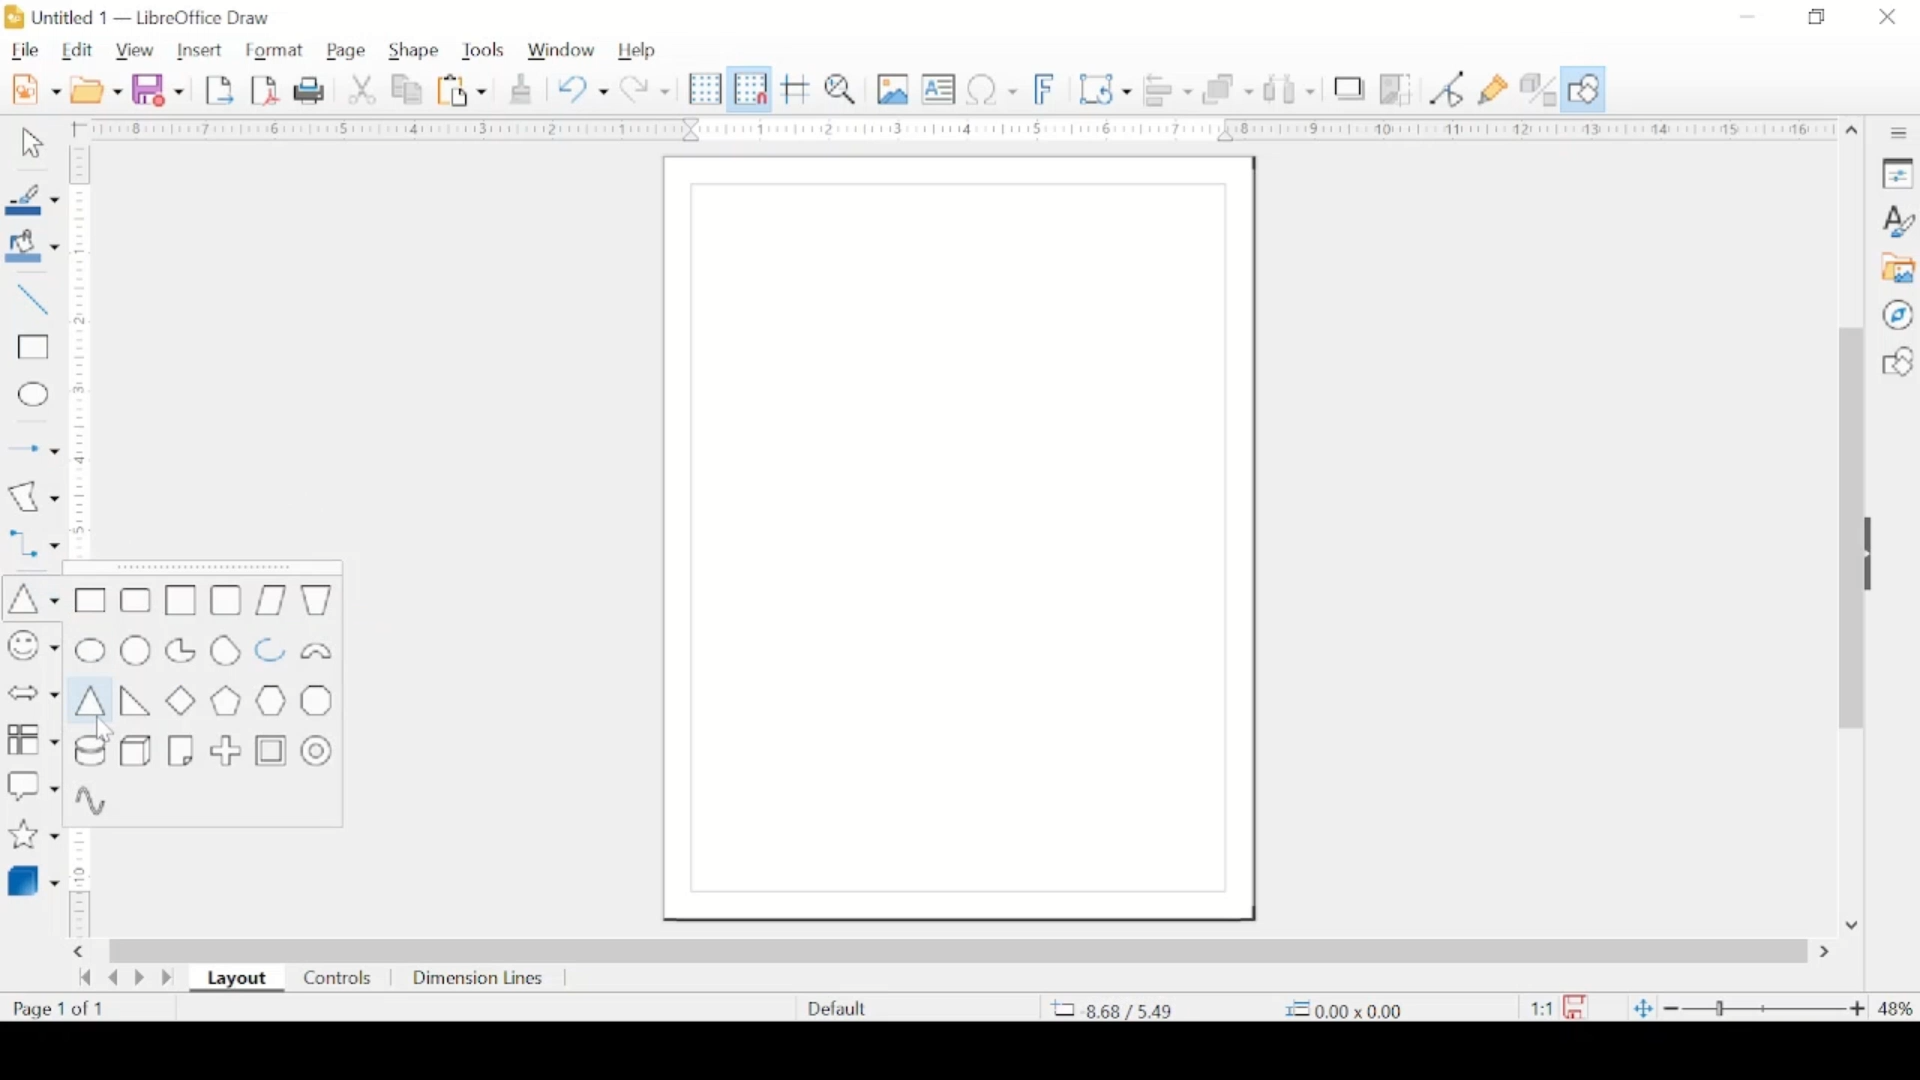 The image size is (1920, 1080). What do you see at coordinates (1888, 17) in the screenshot?
I see `close` at bounding box center [1888, 17].